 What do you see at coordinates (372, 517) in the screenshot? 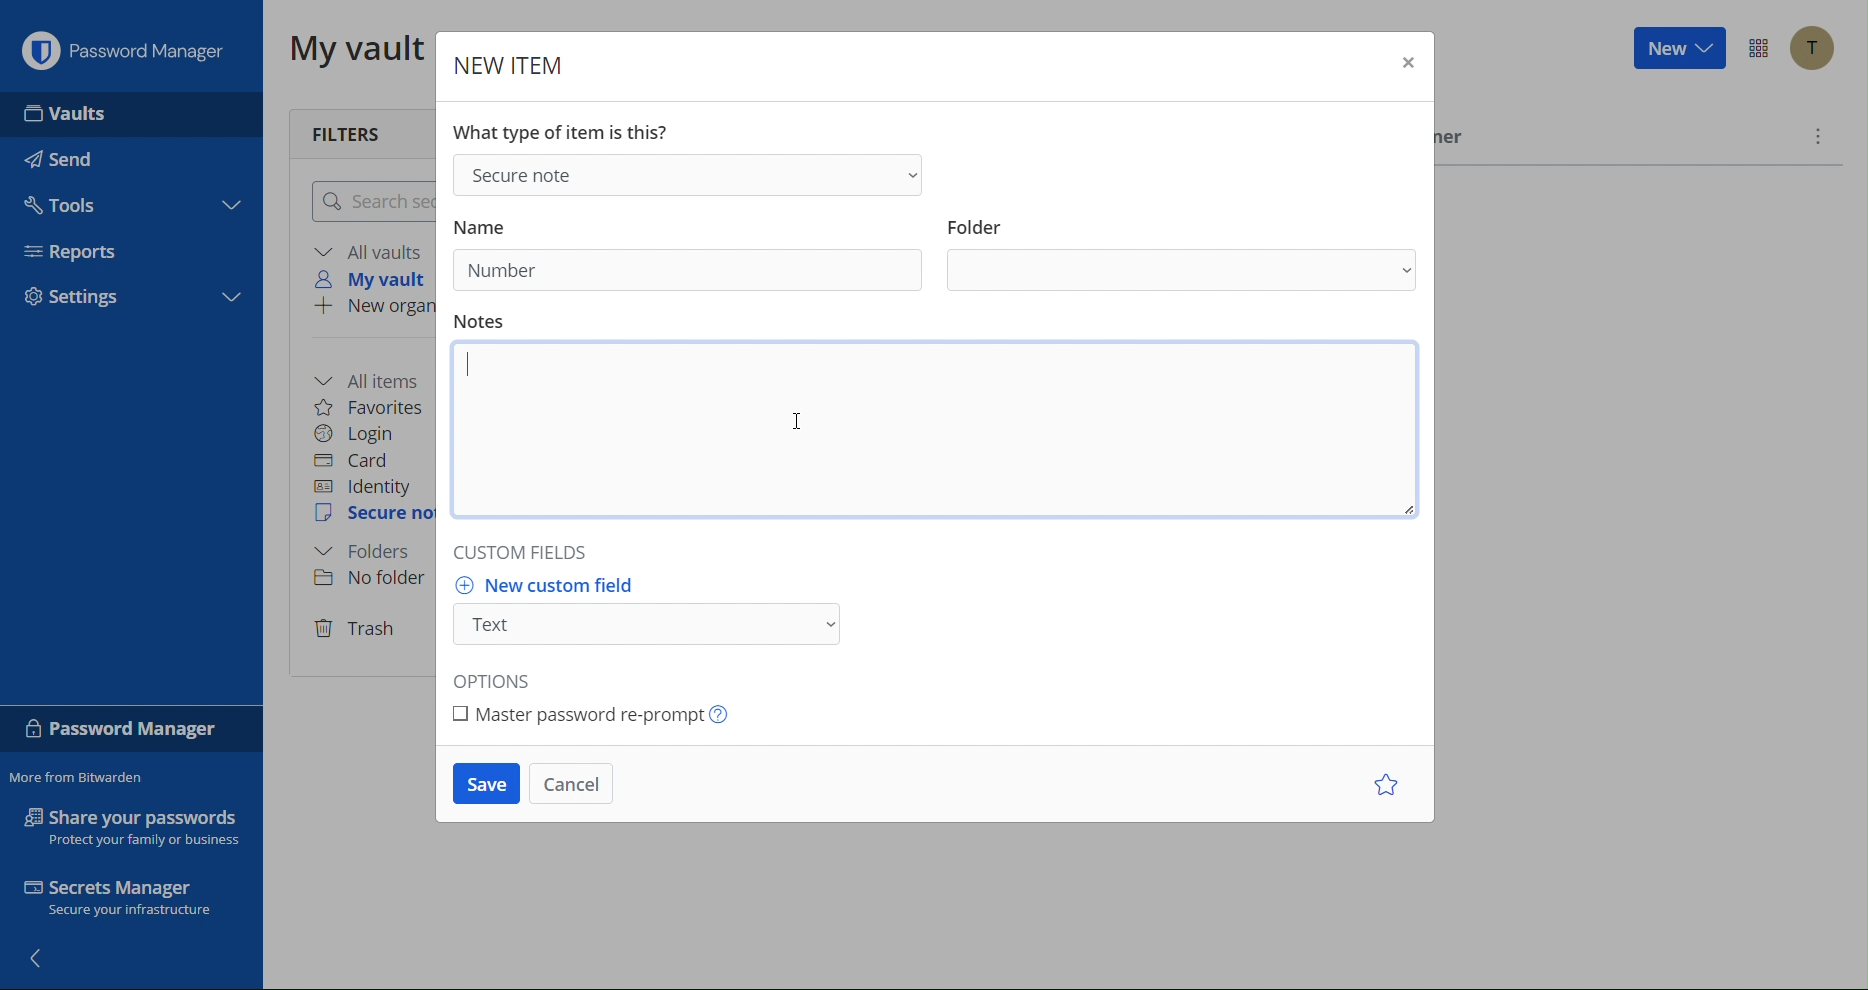
I see `Secure Note` at bounding box center [372, 517].